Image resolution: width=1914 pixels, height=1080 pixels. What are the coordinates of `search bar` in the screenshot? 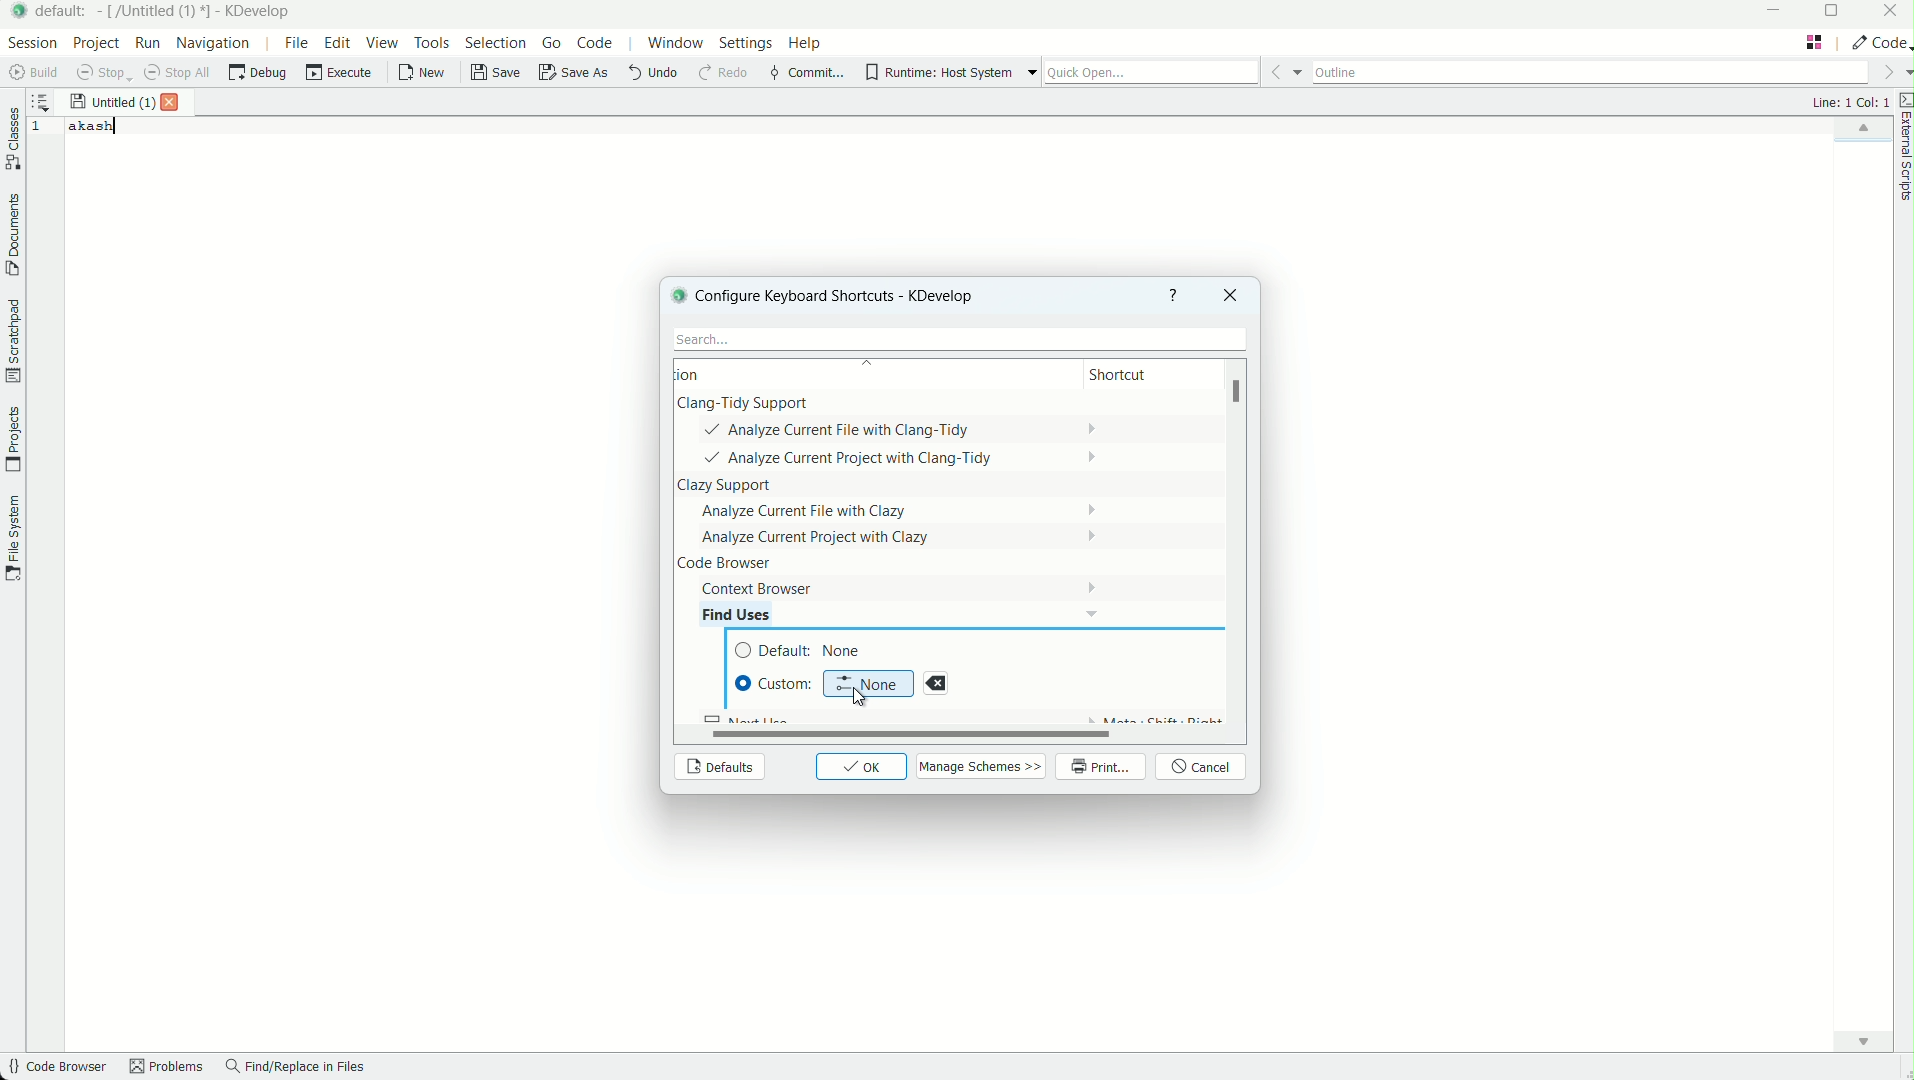 It's located at (955, 339).